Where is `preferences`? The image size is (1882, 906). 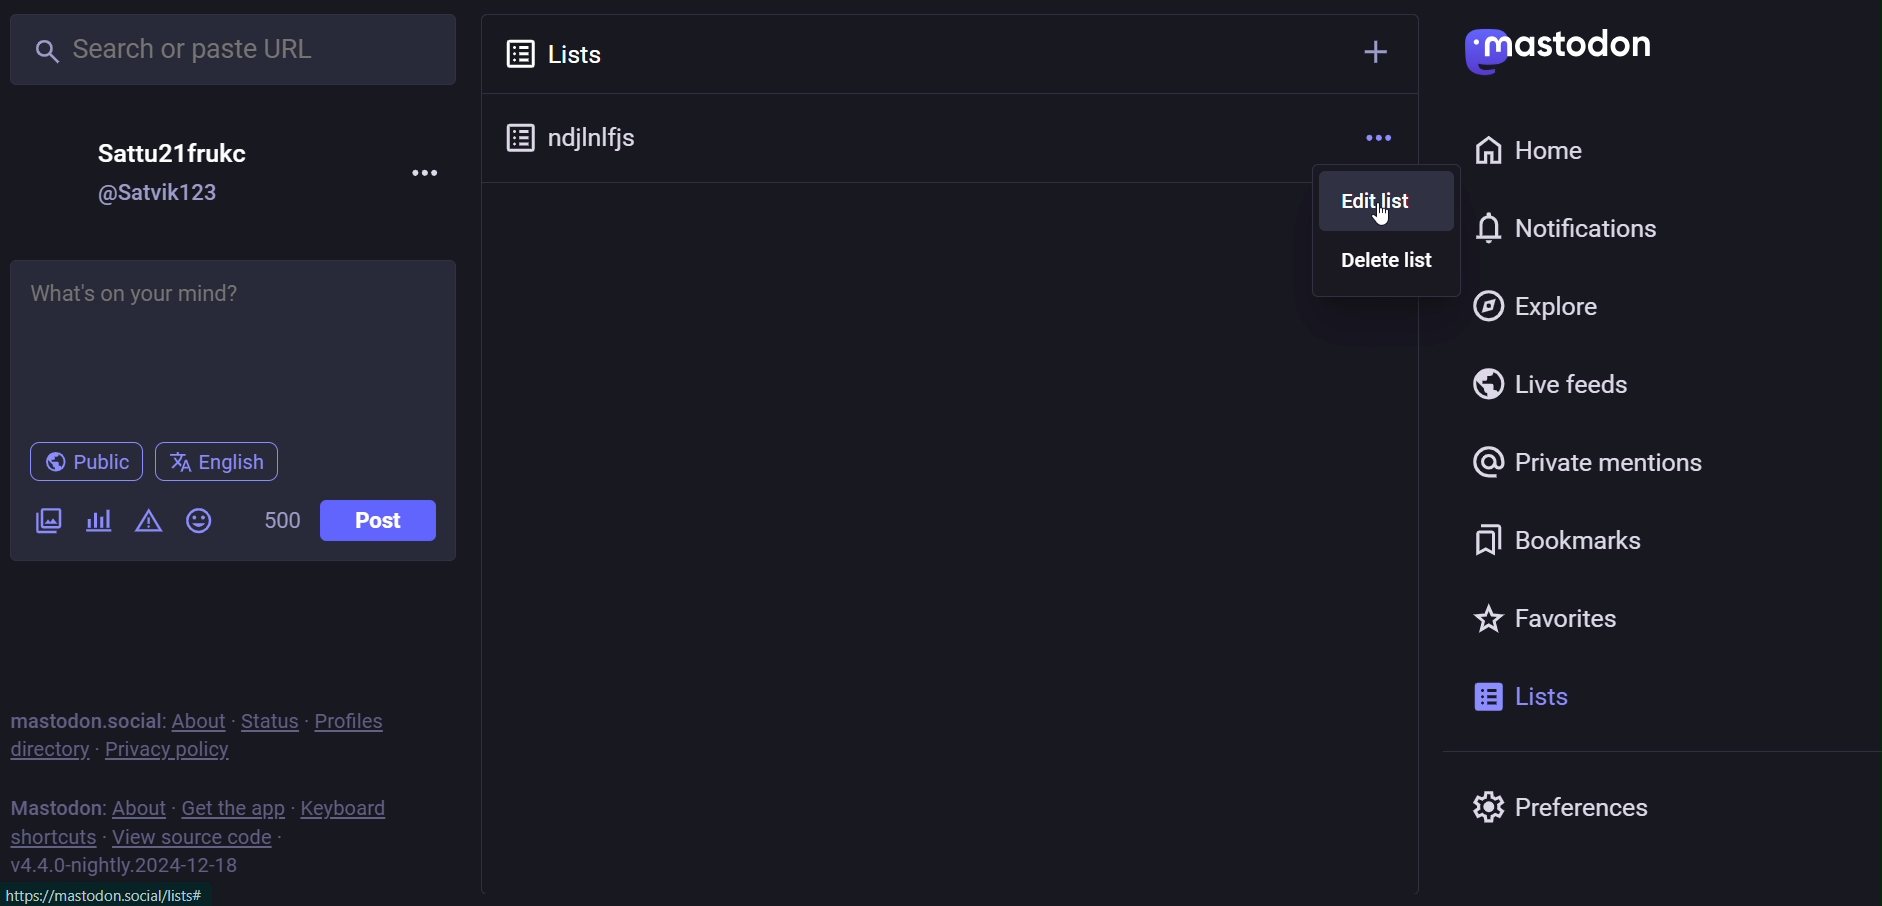 preferences is located at coordinates (1561, 801).